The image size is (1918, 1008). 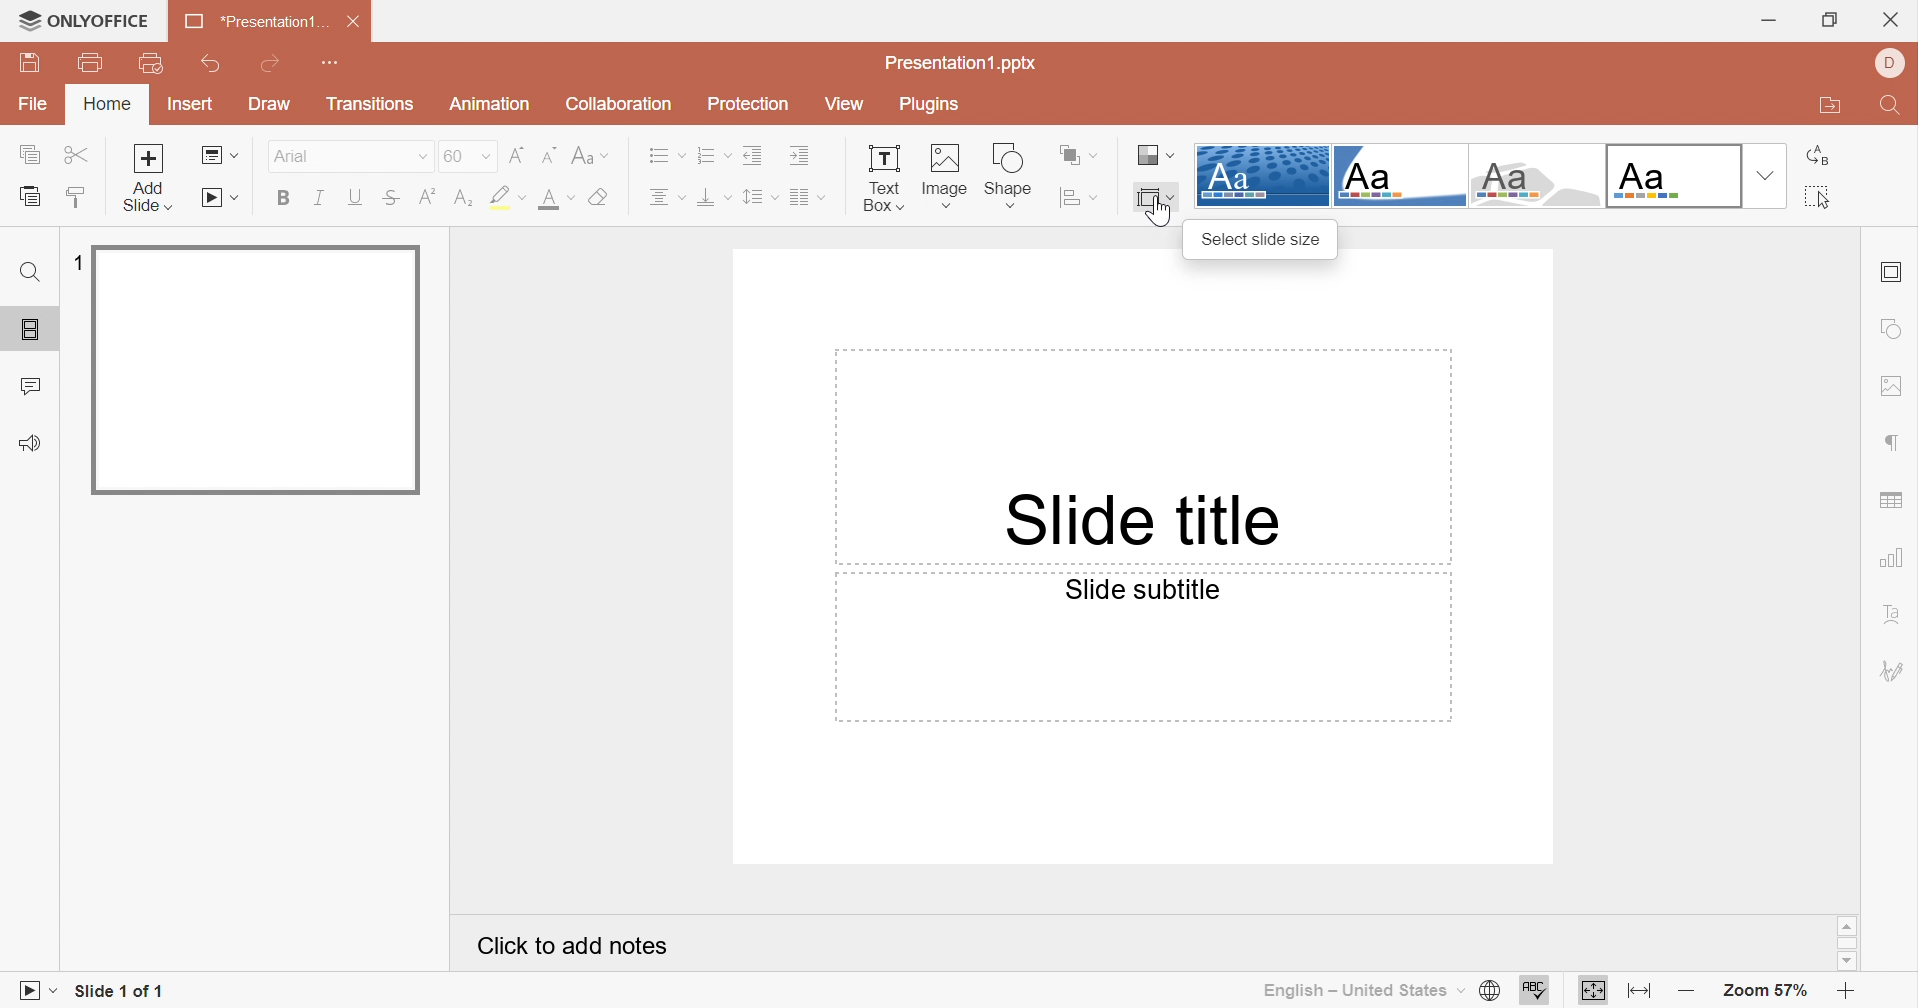 I want to click on Zoom out, so click(x=1843, y=992).